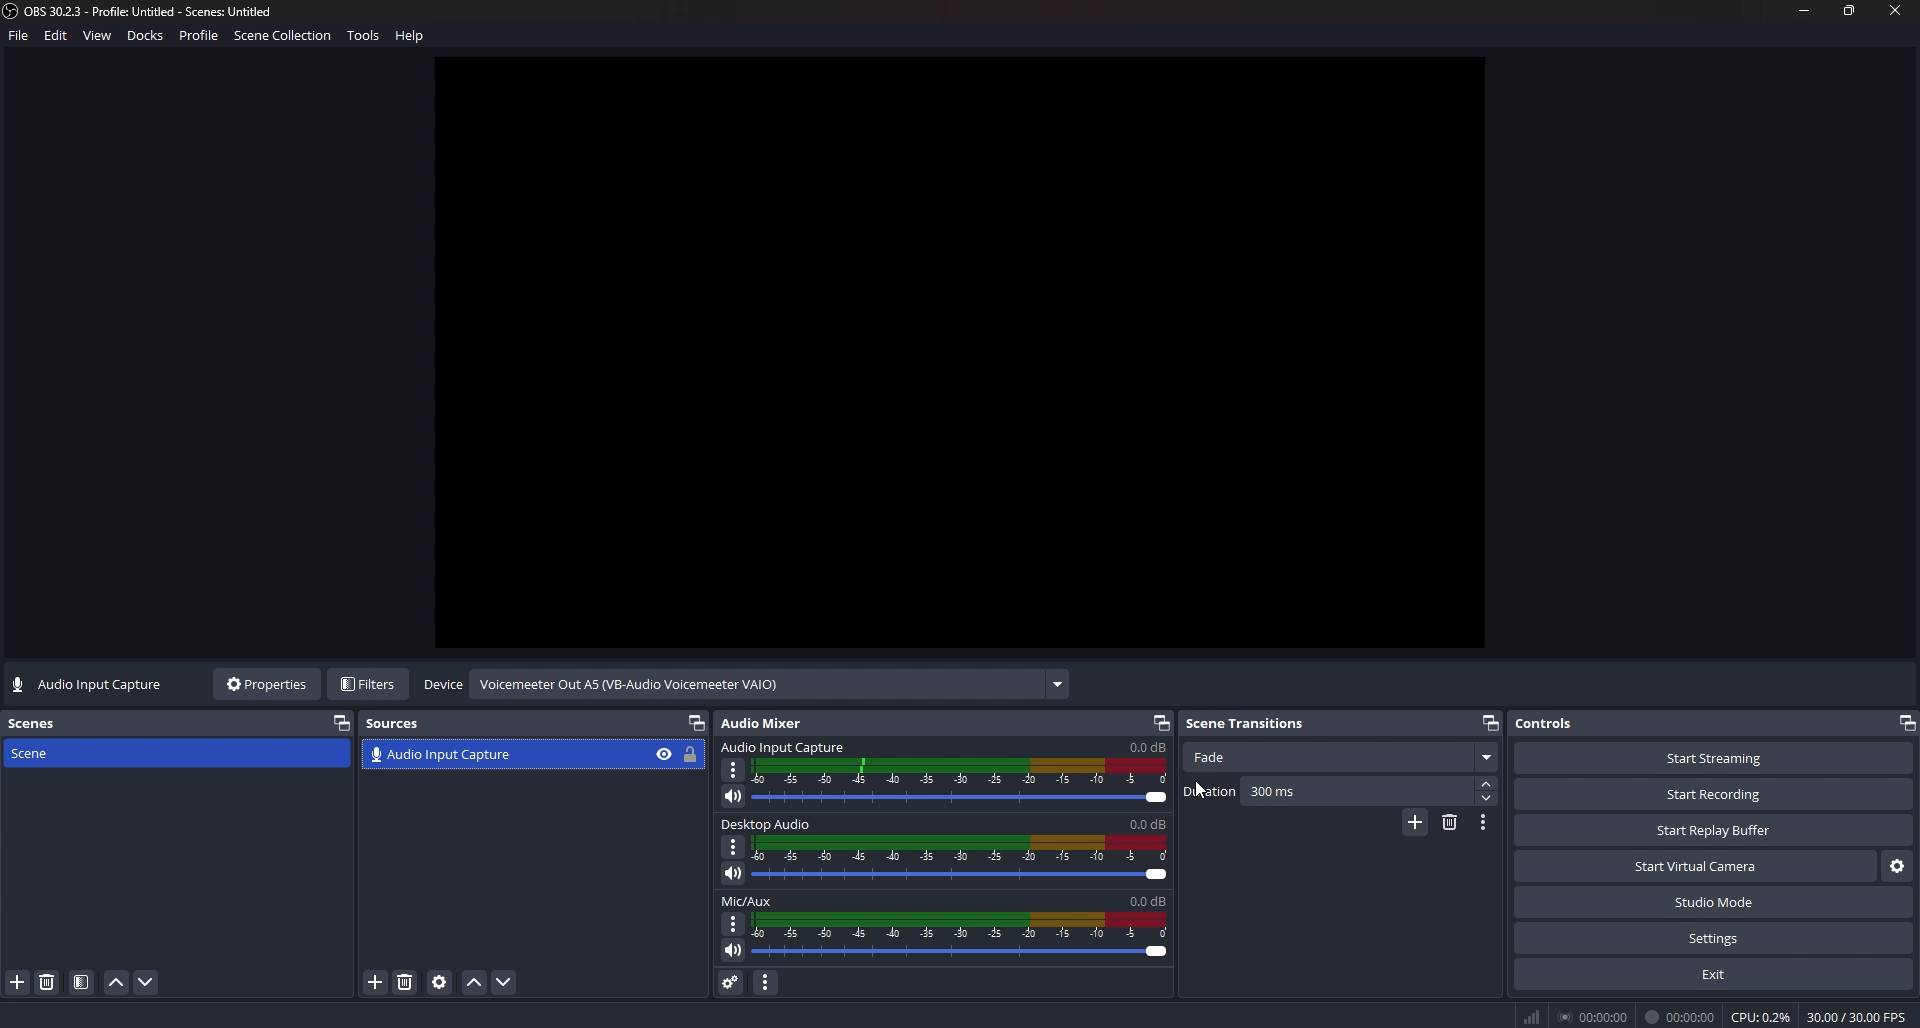 This screenshot has height=1028, width=1920. Describe the element at coordinates (371, 684) in the screenshot. I see `filters` at that location.